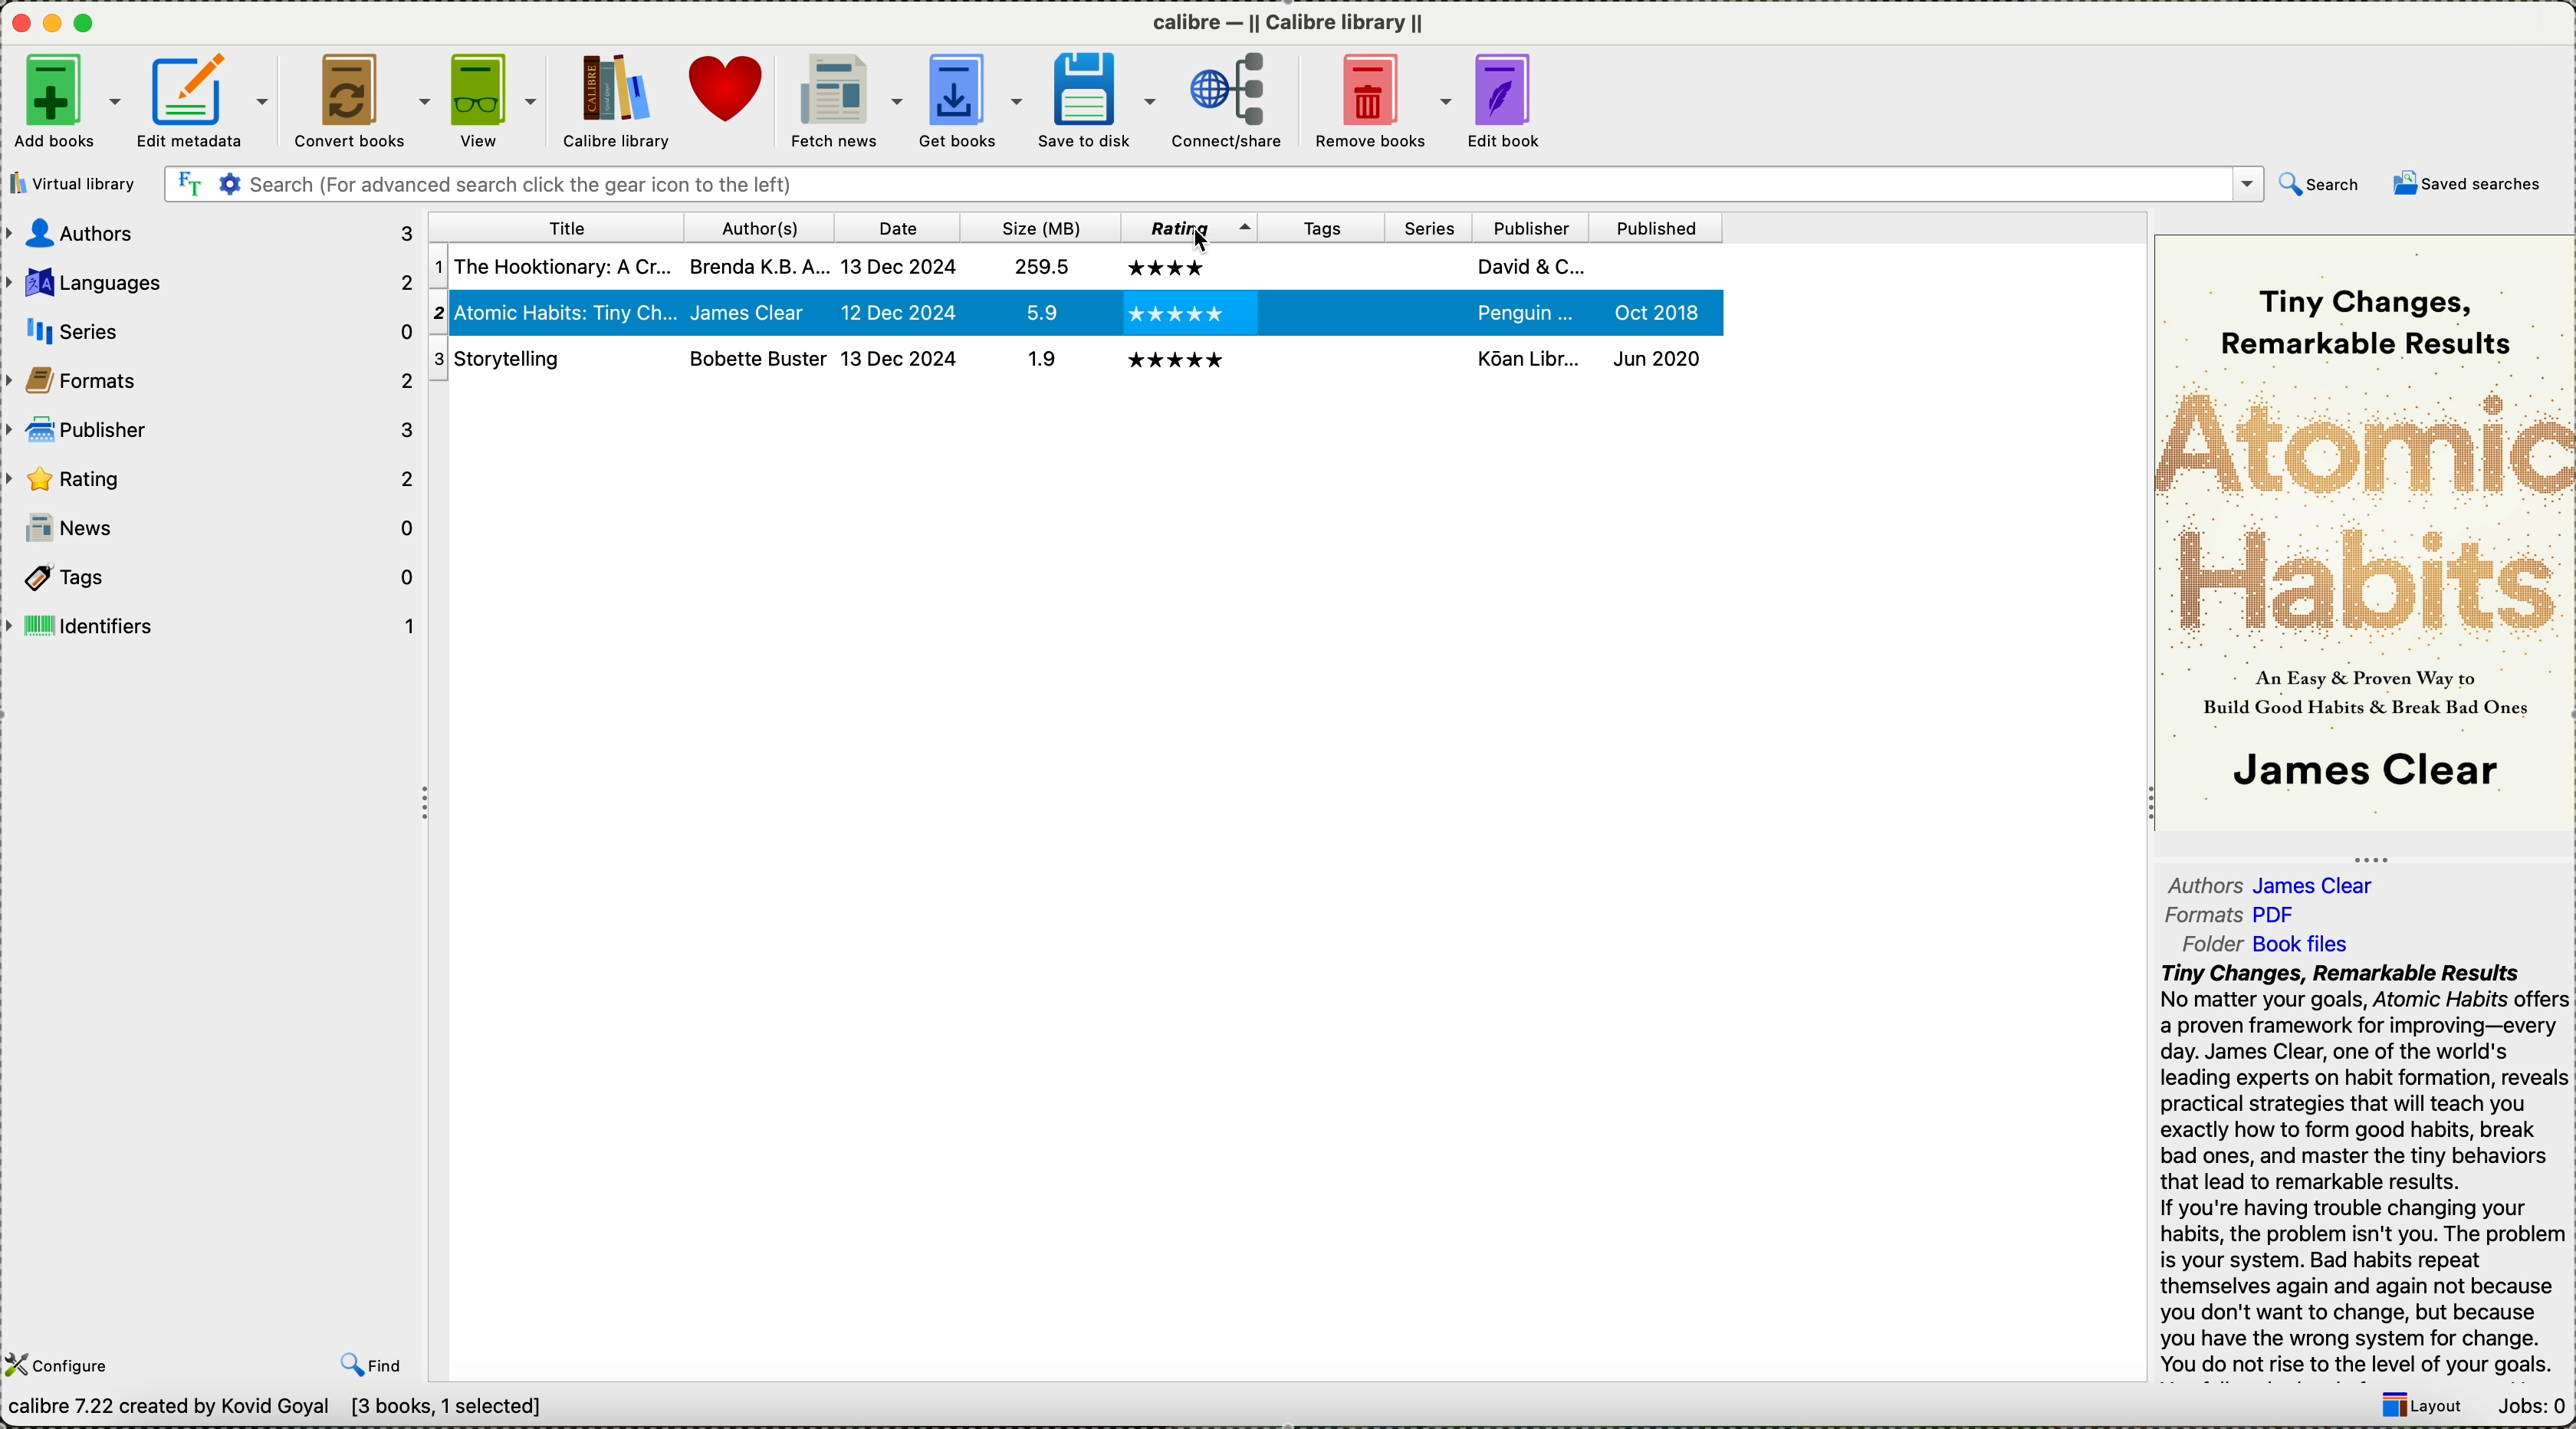 This screenshot has width=2576, height=1429. I want to click on authors, so click(761, 226).